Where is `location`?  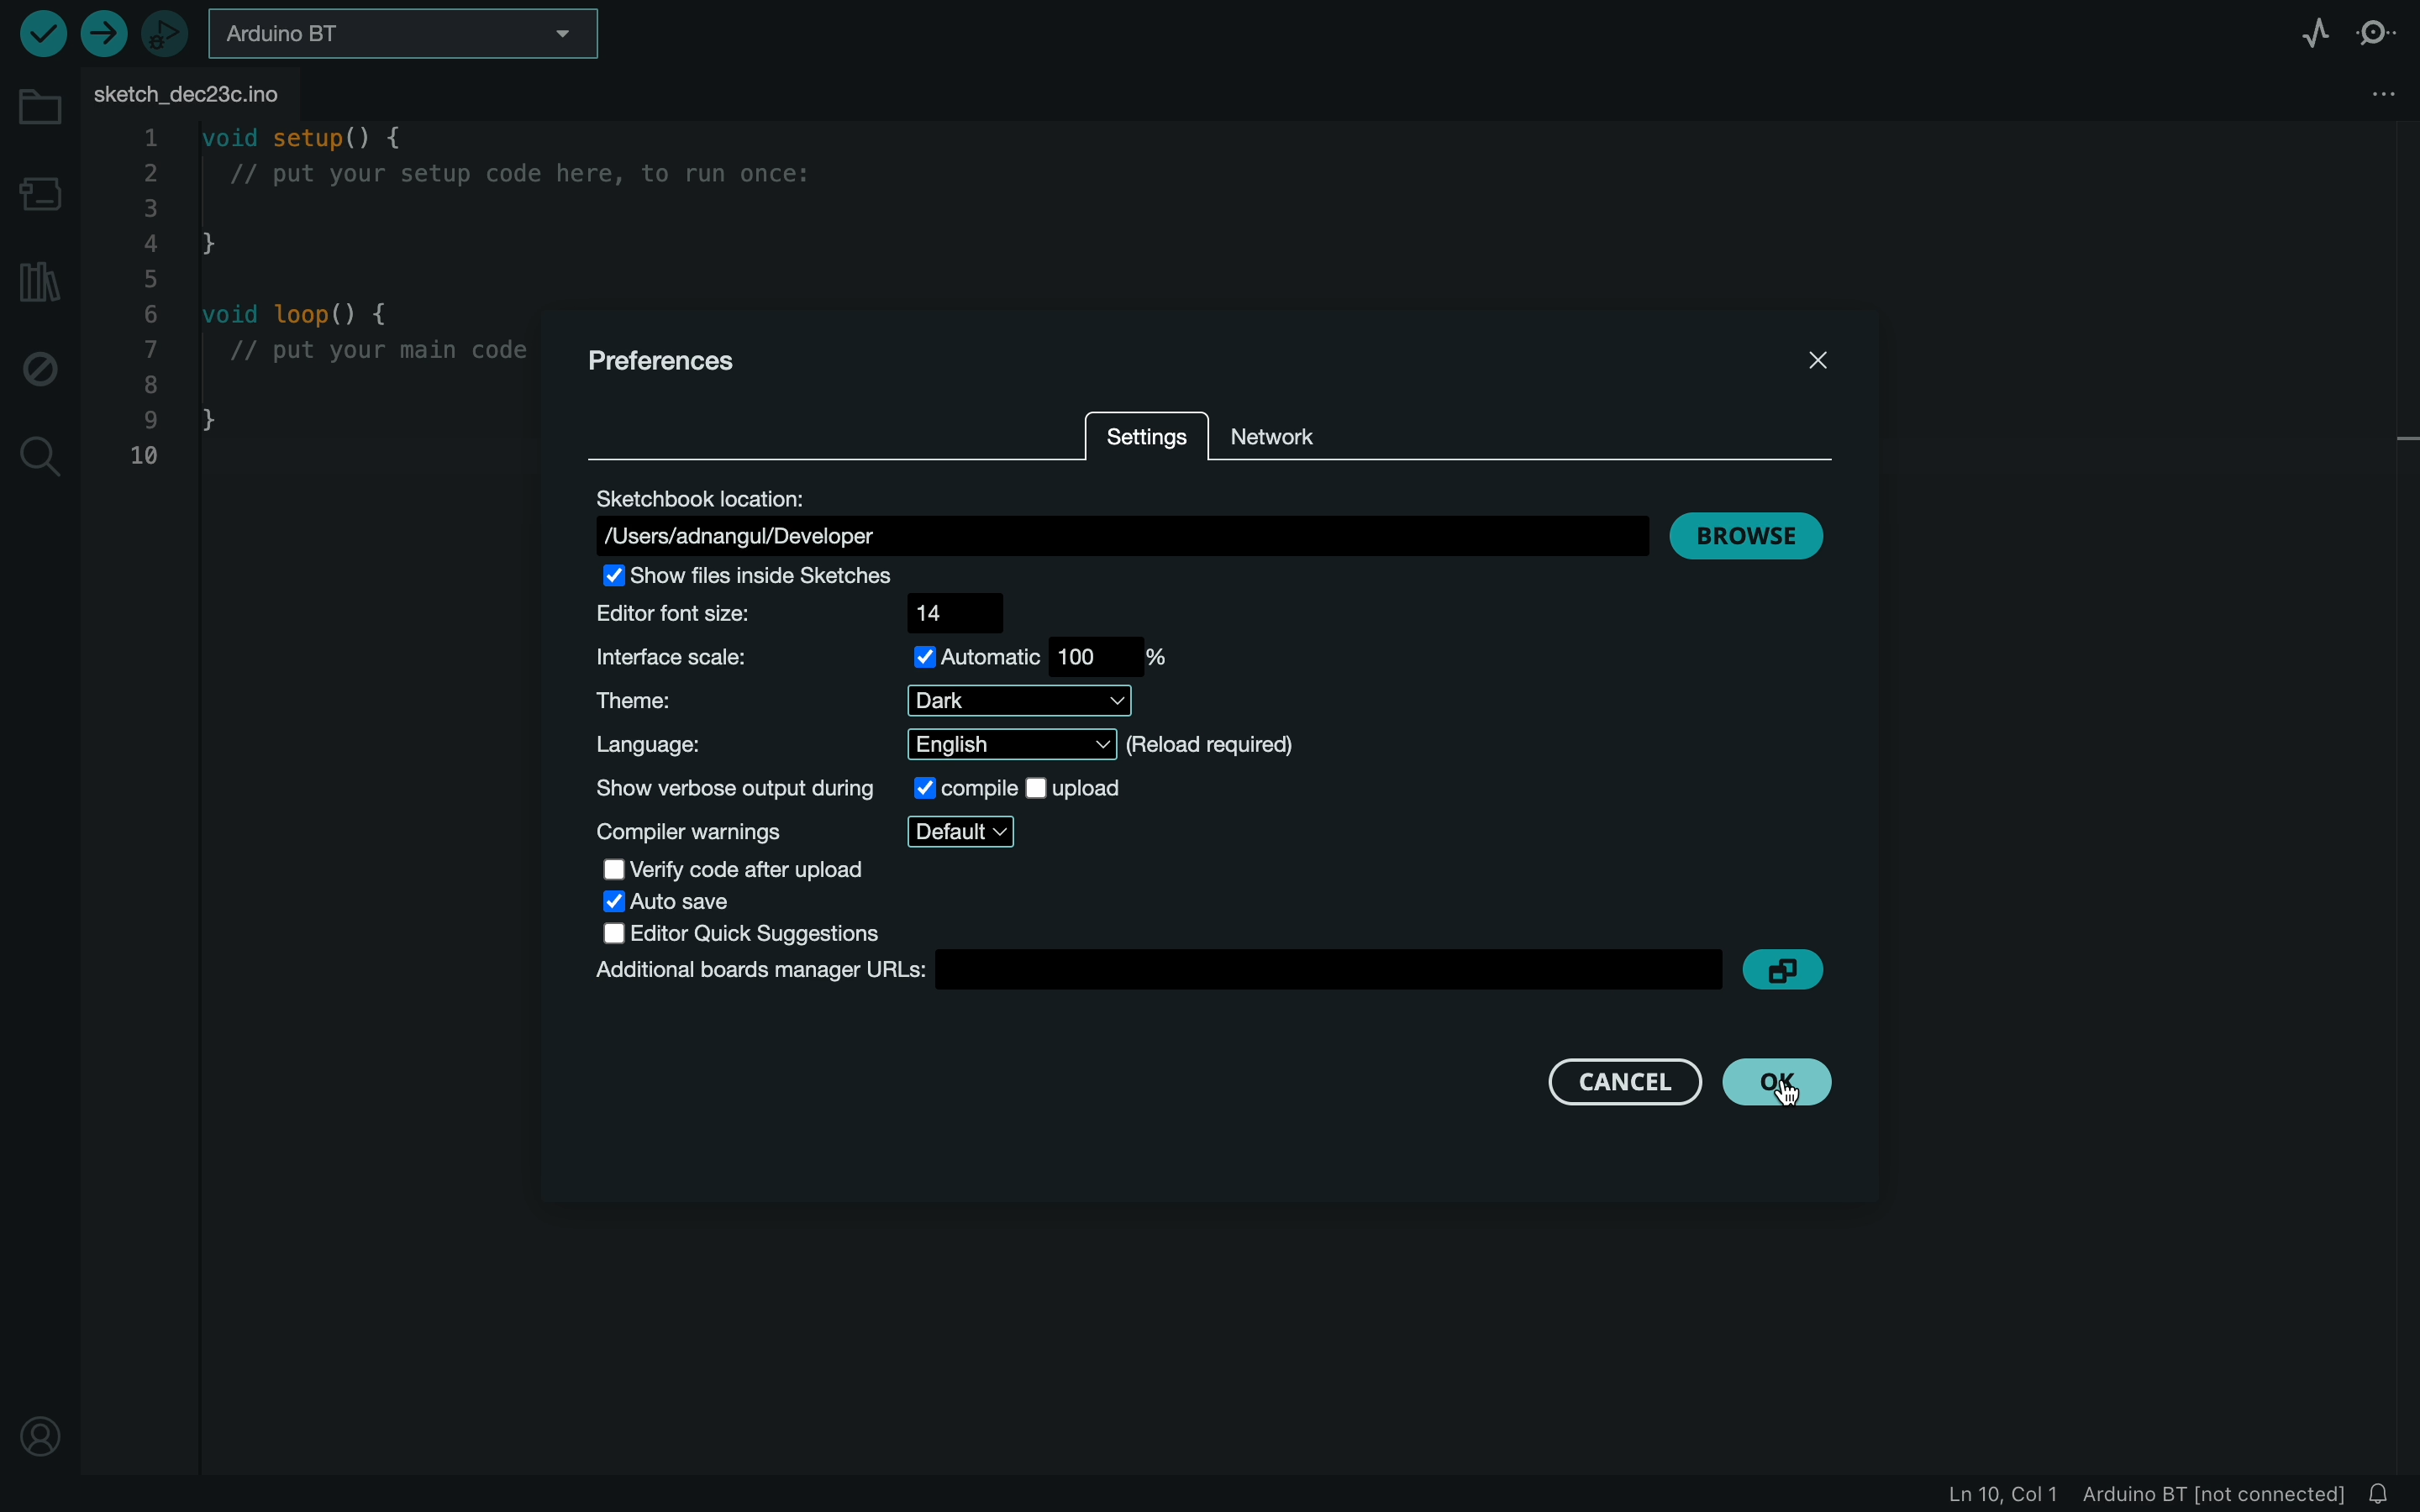 location is located at coordinates (40, 1442).